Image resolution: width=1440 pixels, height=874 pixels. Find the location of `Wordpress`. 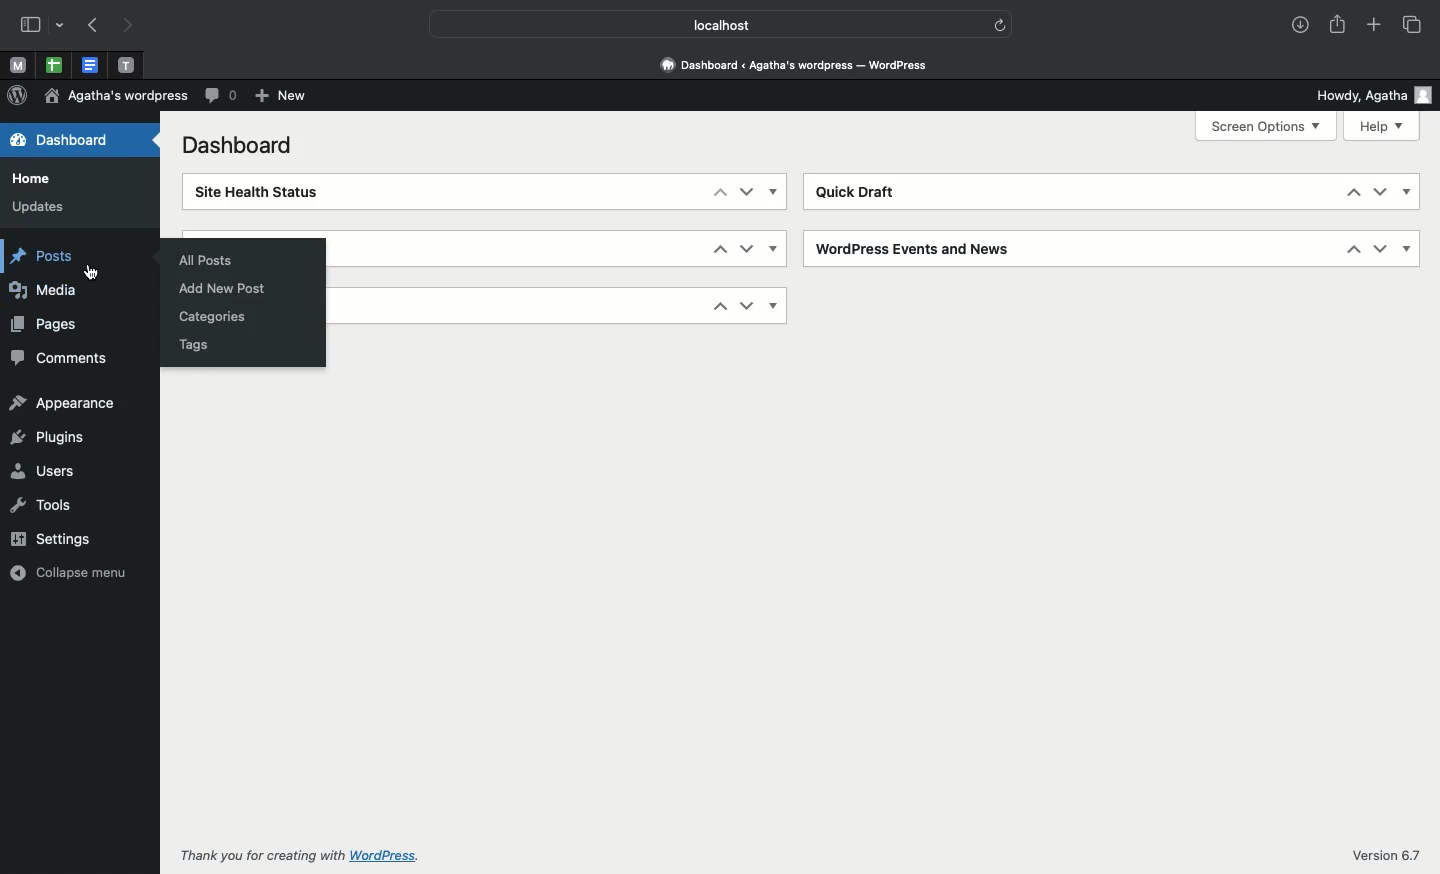

Wordpress is located at coordinates (17, 96).